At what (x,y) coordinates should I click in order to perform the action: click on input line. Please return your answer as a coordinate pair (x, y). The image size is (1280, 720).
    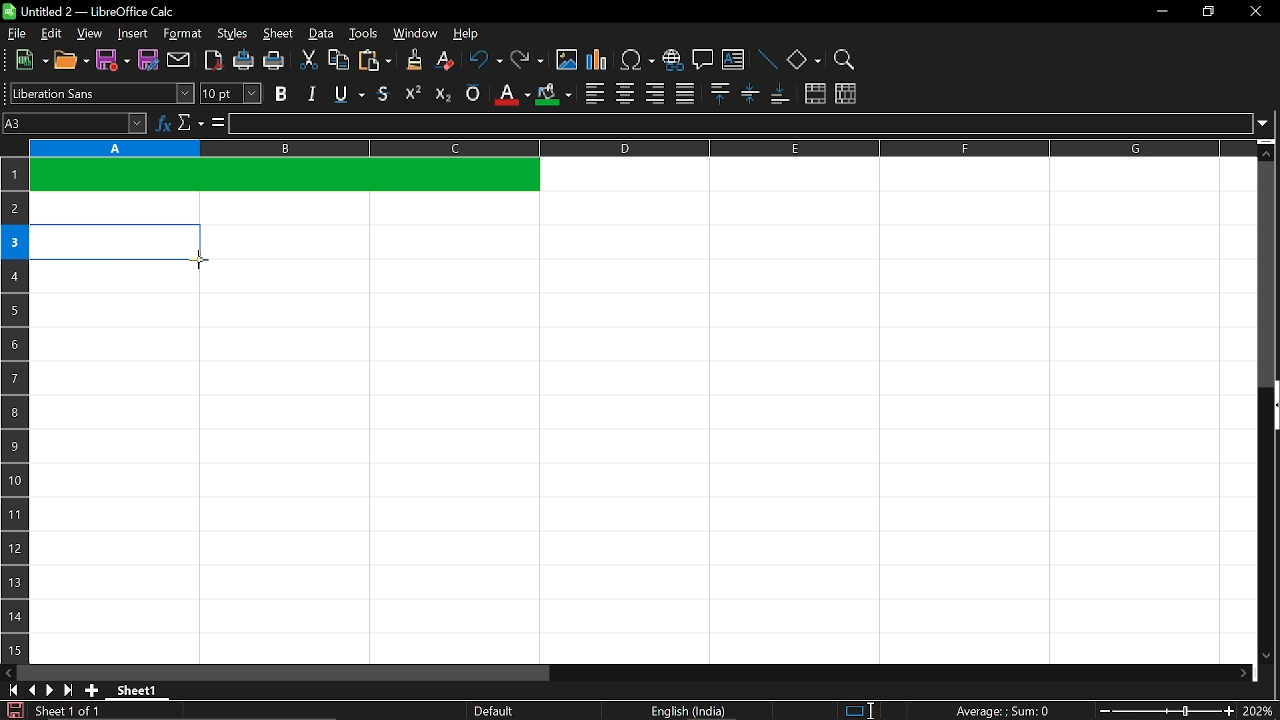
    Looking at the image, I should click on (739, 124).